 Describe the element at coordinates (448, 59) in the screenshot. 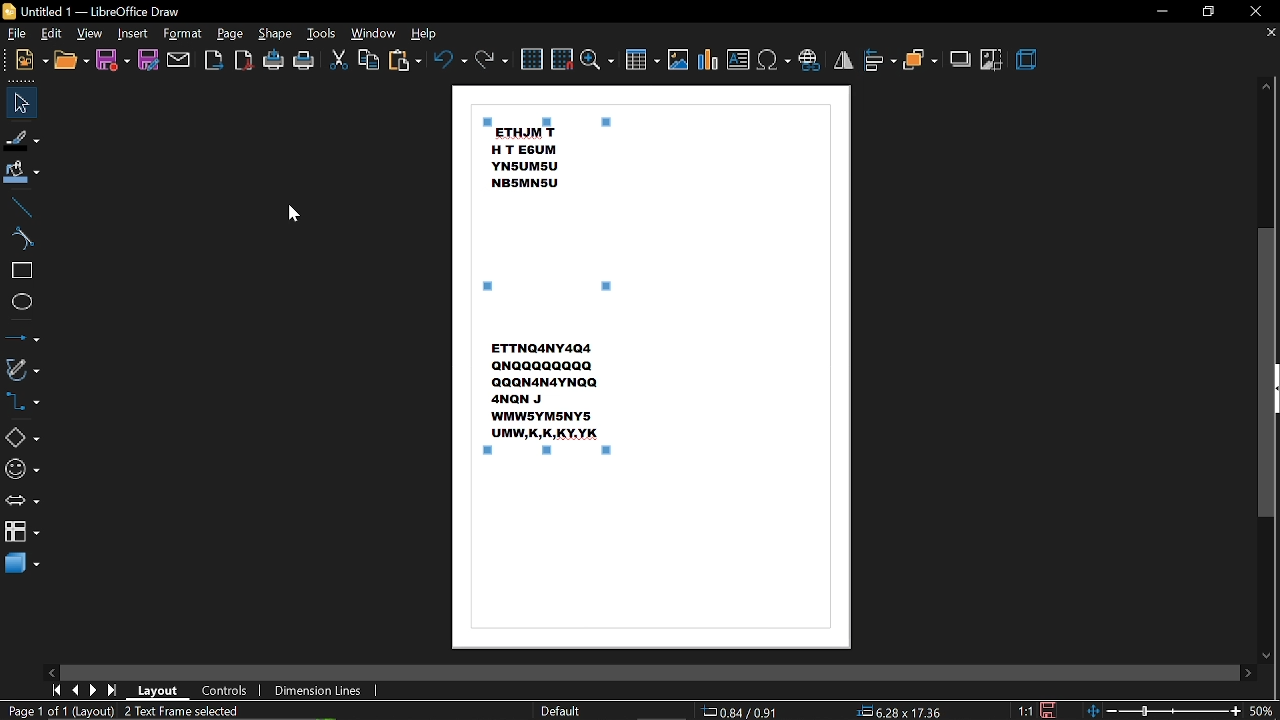

I see `undo` at that location.